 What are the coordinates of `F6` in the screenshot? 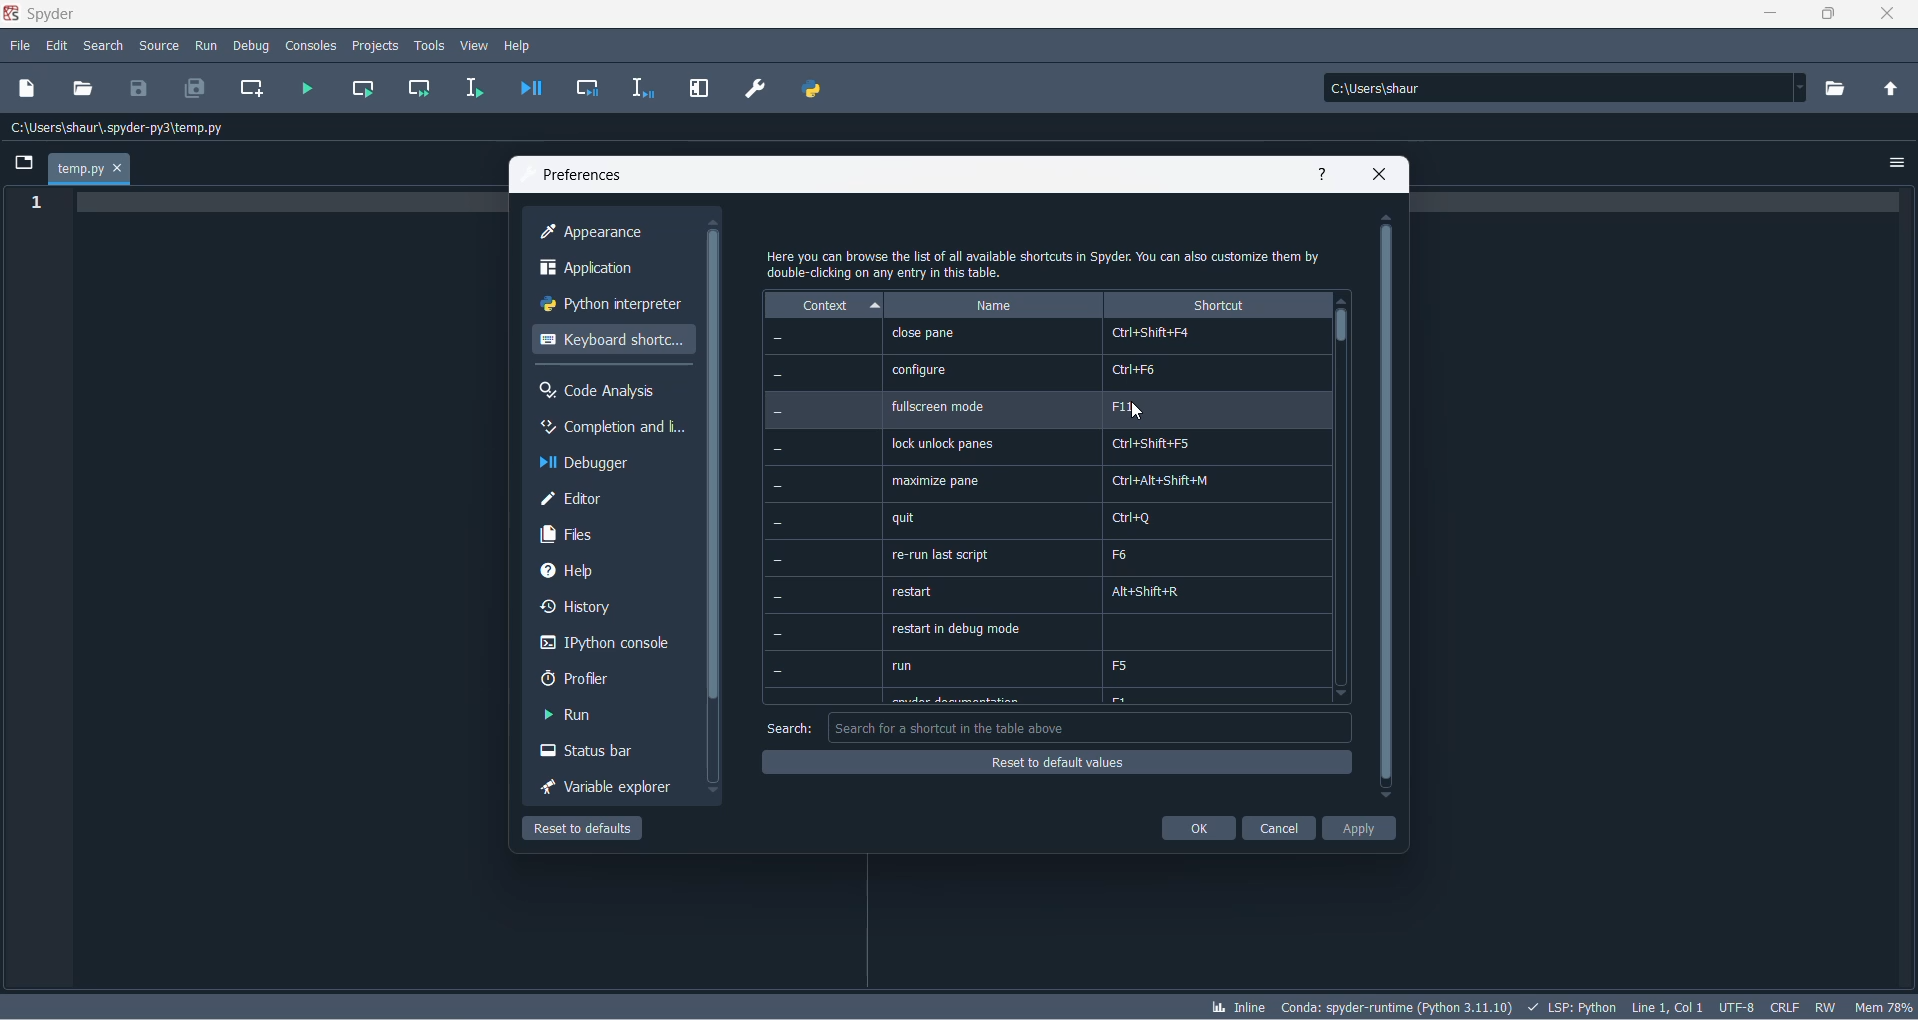 It's located at (1122, 554).